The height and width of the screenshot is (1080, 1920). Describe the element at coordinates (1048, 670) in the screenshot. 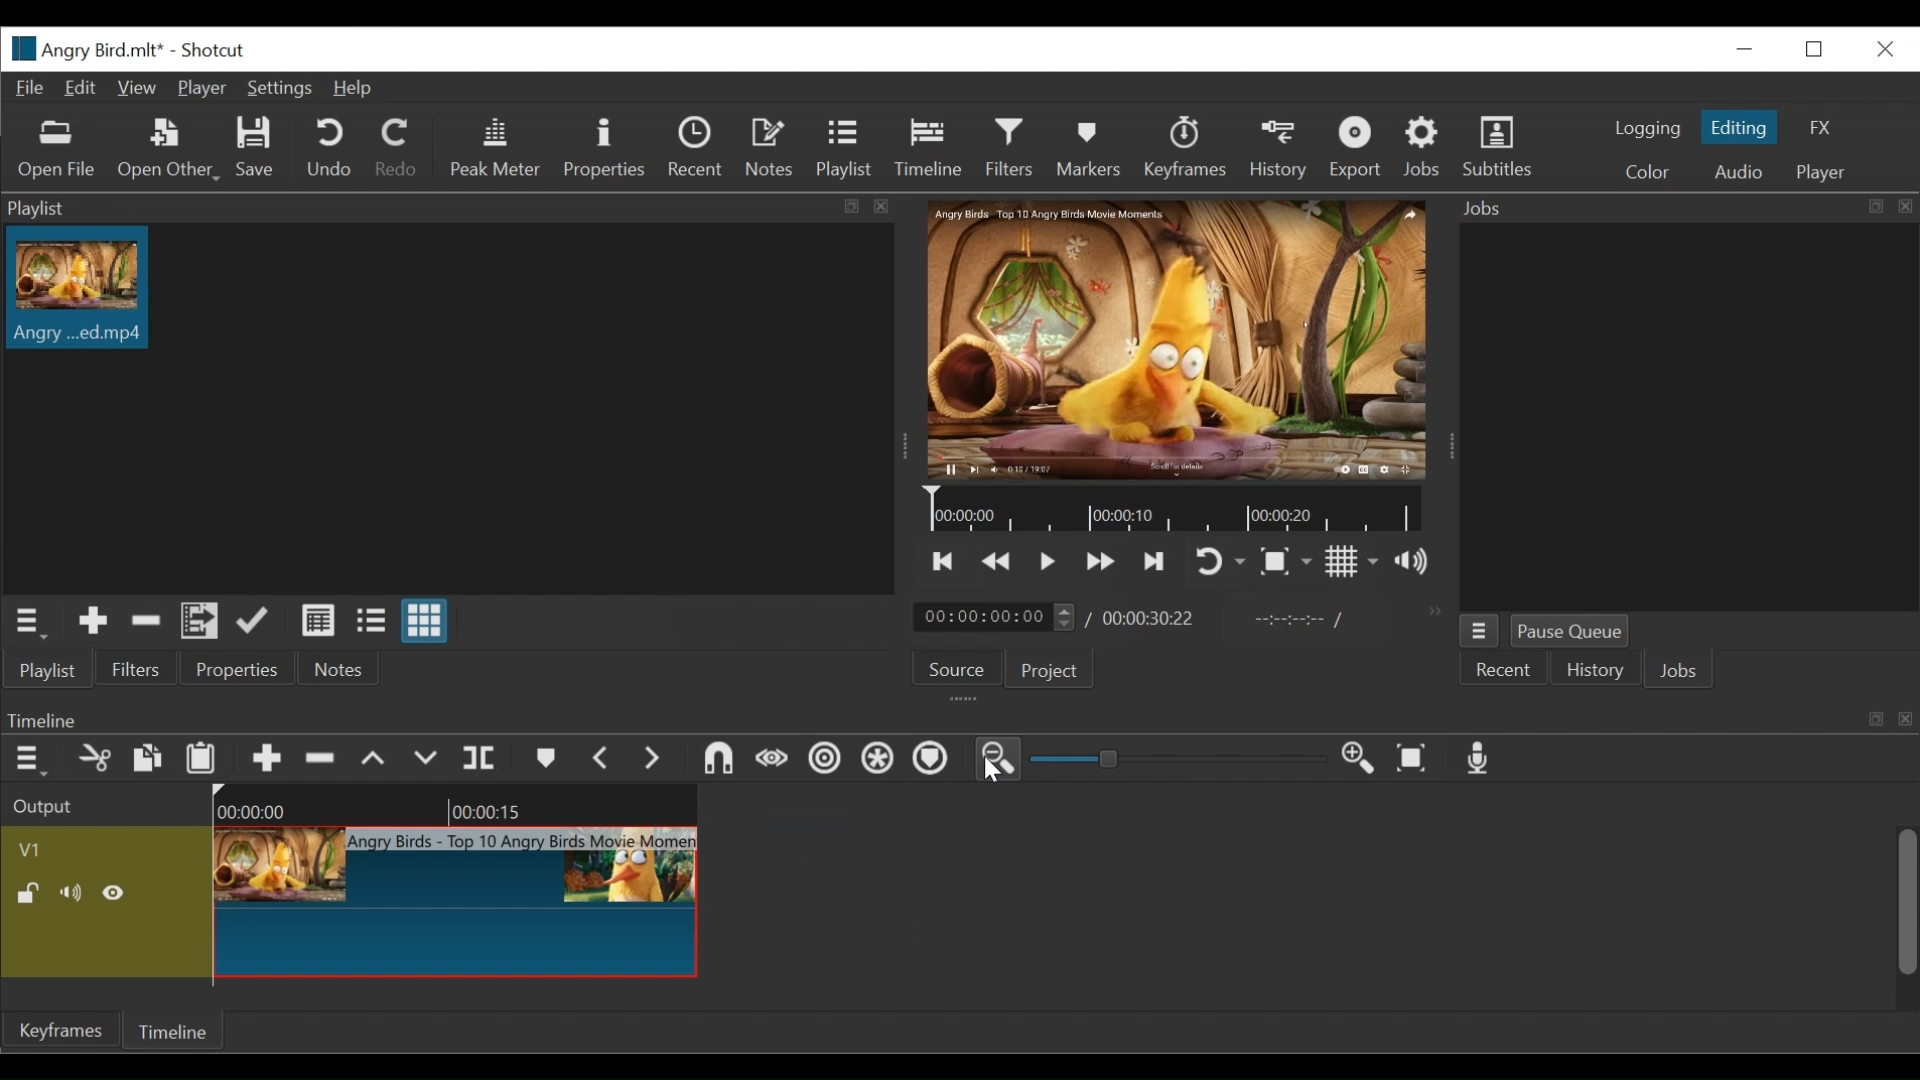

I see `Project` at that location.